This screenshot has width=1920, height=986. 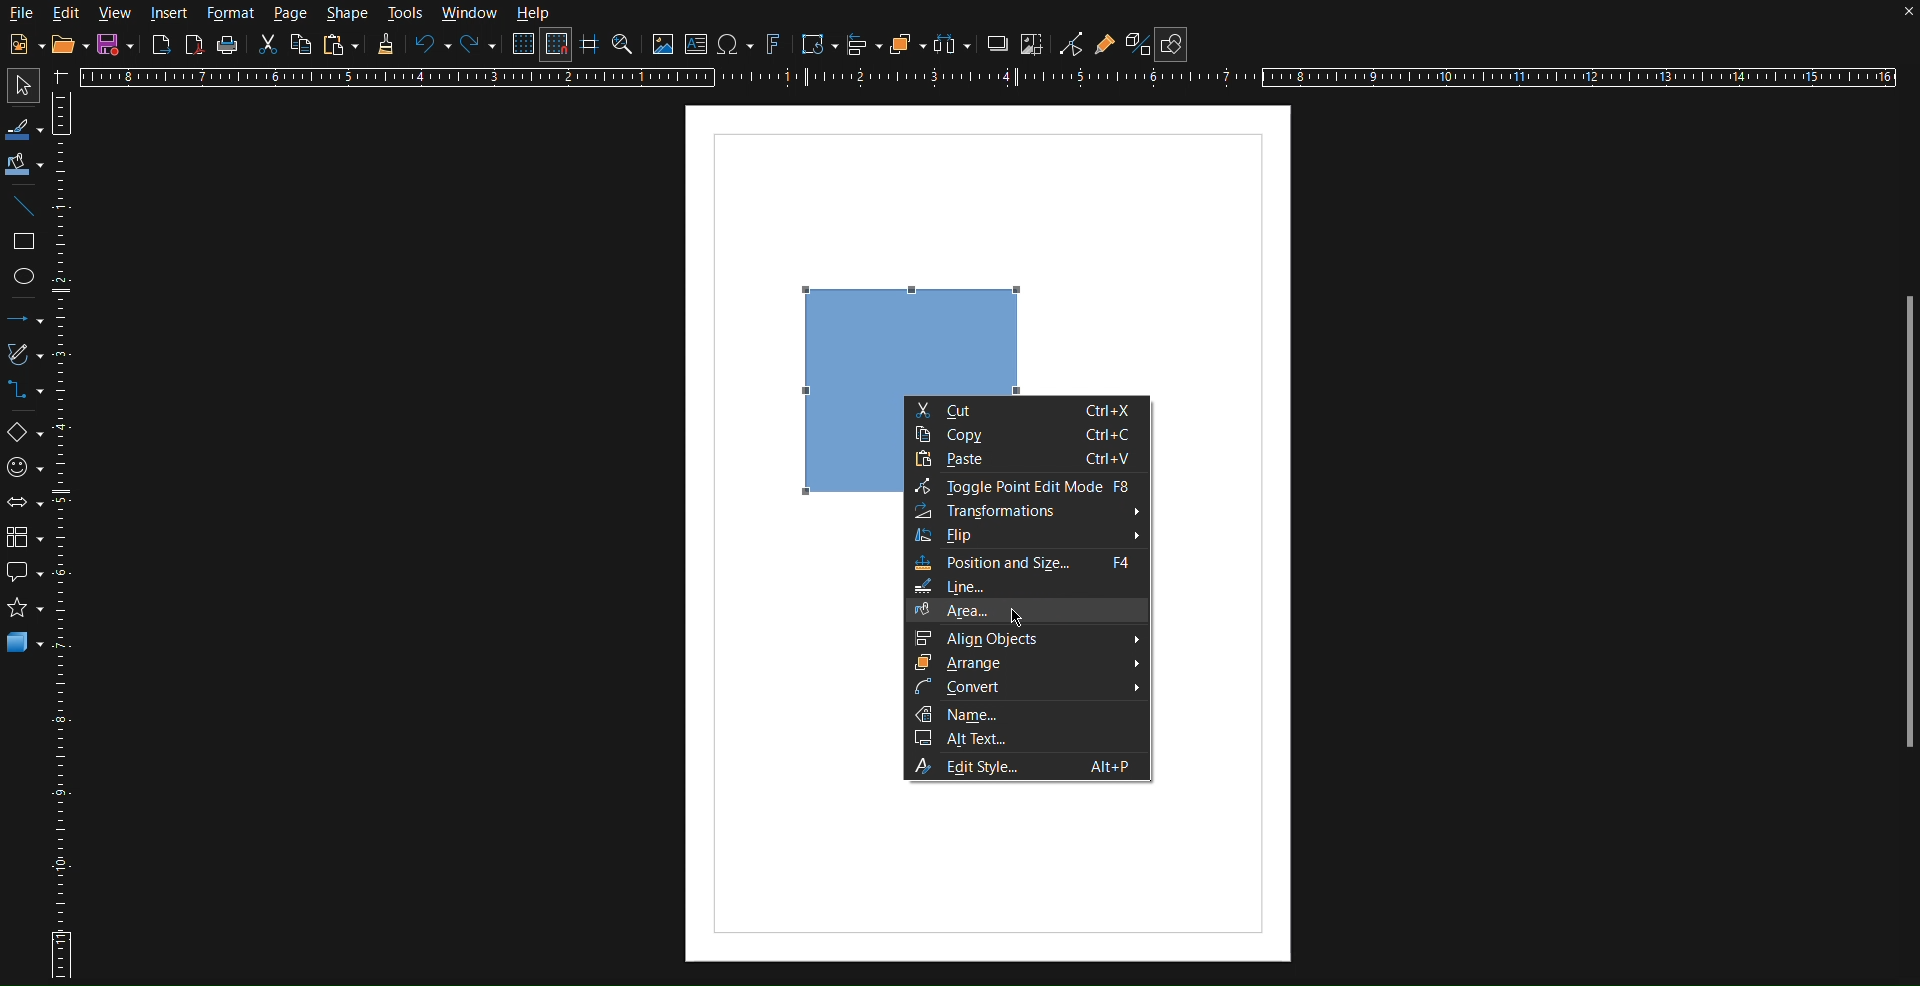 I want to click on Paste, so click(x=343, y=46).